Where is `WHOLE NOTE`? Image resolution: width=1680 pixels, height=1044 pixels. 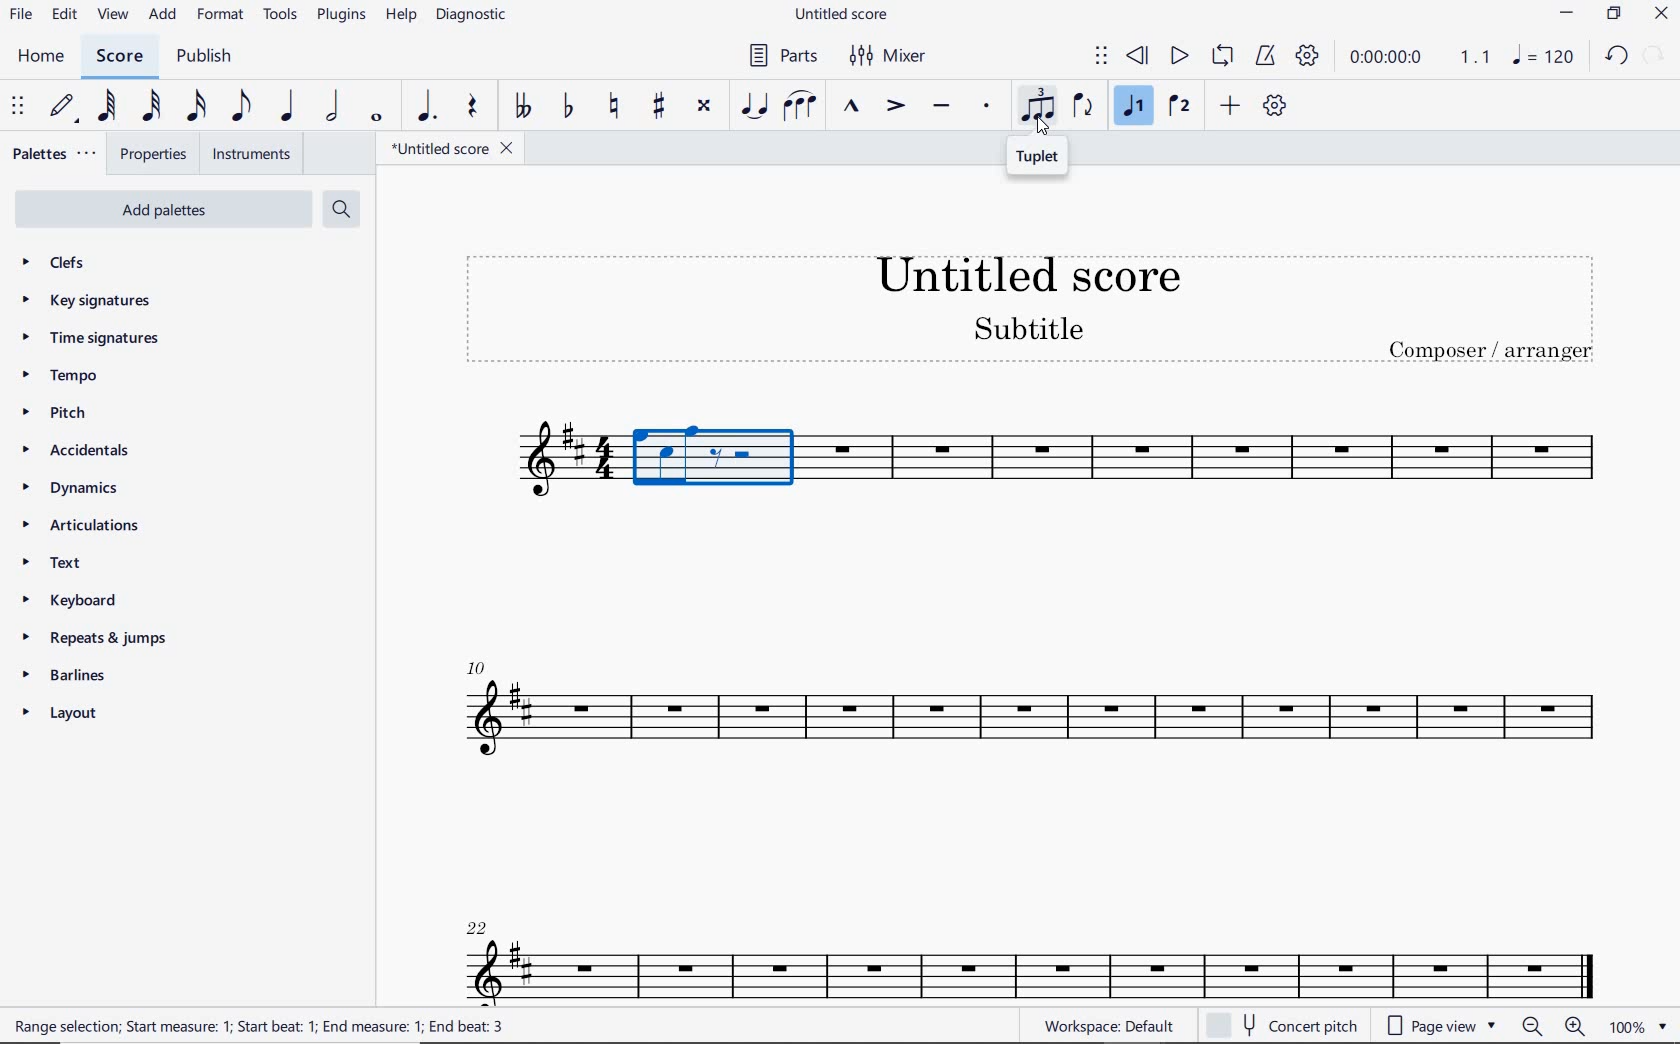
WHOLE NOTE is located at coordinates (376, 119).